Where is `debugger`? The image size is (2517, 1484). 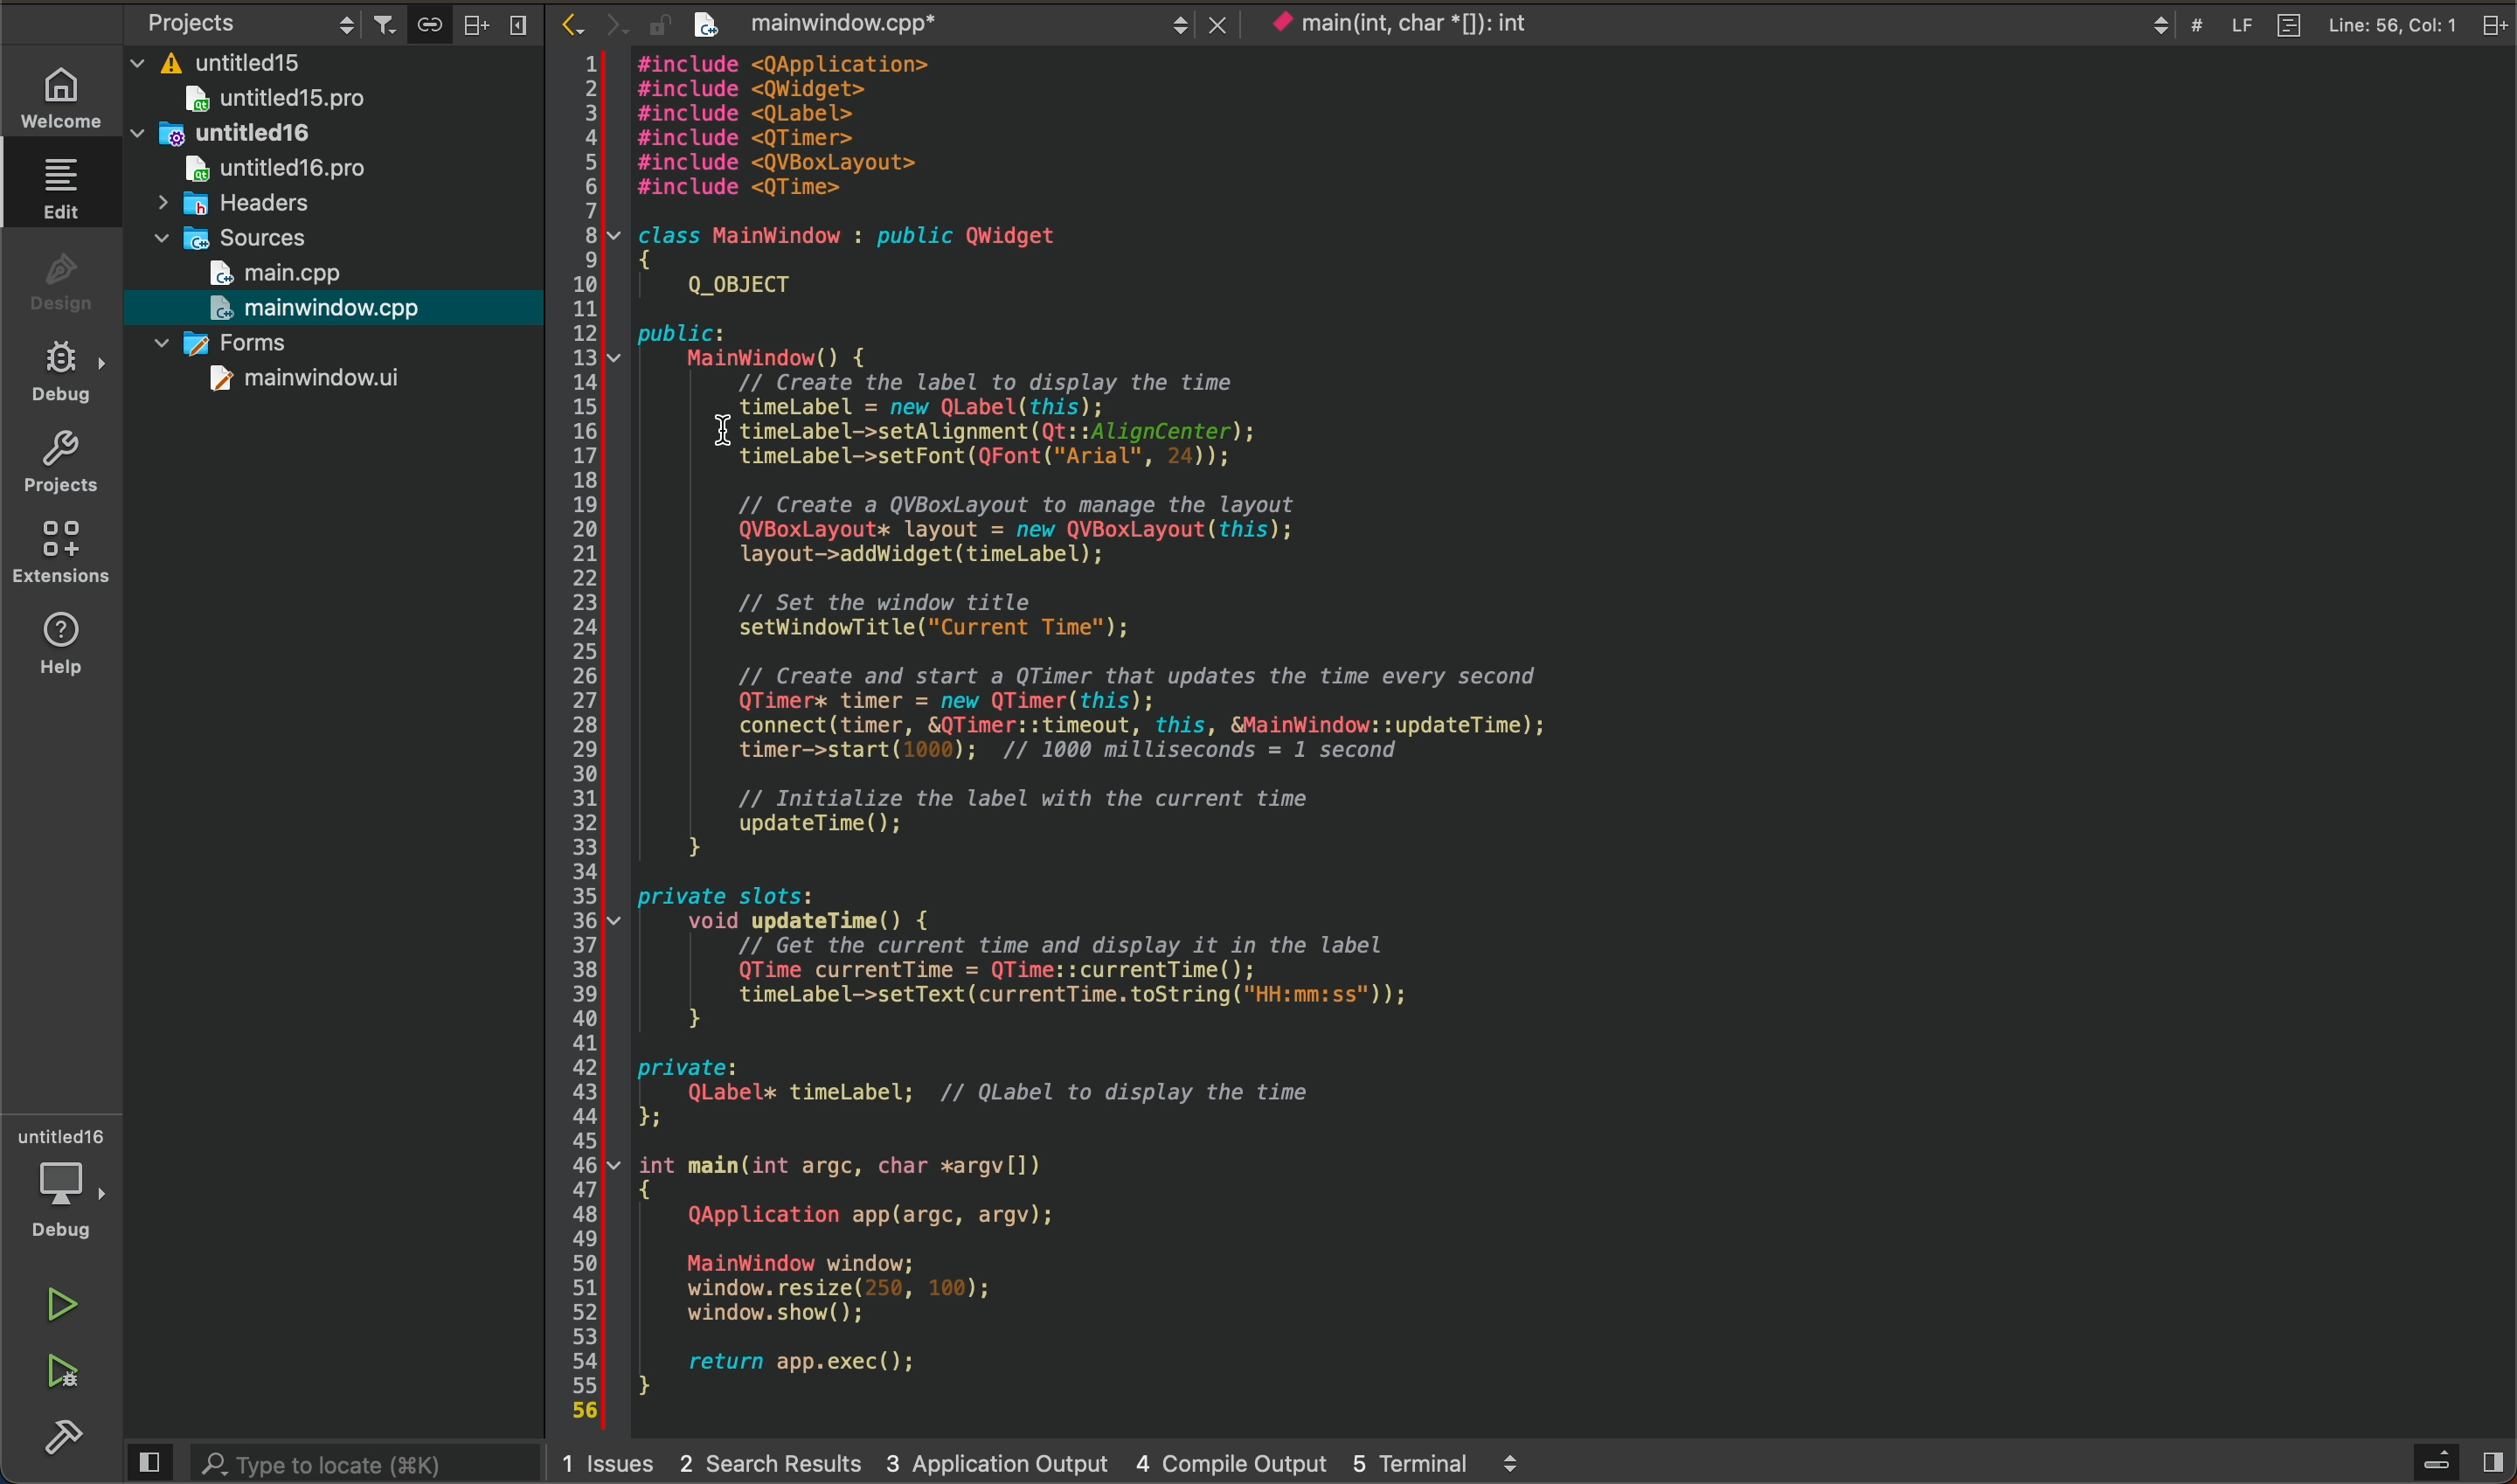
debugger is located at coordinates (65, 1183).